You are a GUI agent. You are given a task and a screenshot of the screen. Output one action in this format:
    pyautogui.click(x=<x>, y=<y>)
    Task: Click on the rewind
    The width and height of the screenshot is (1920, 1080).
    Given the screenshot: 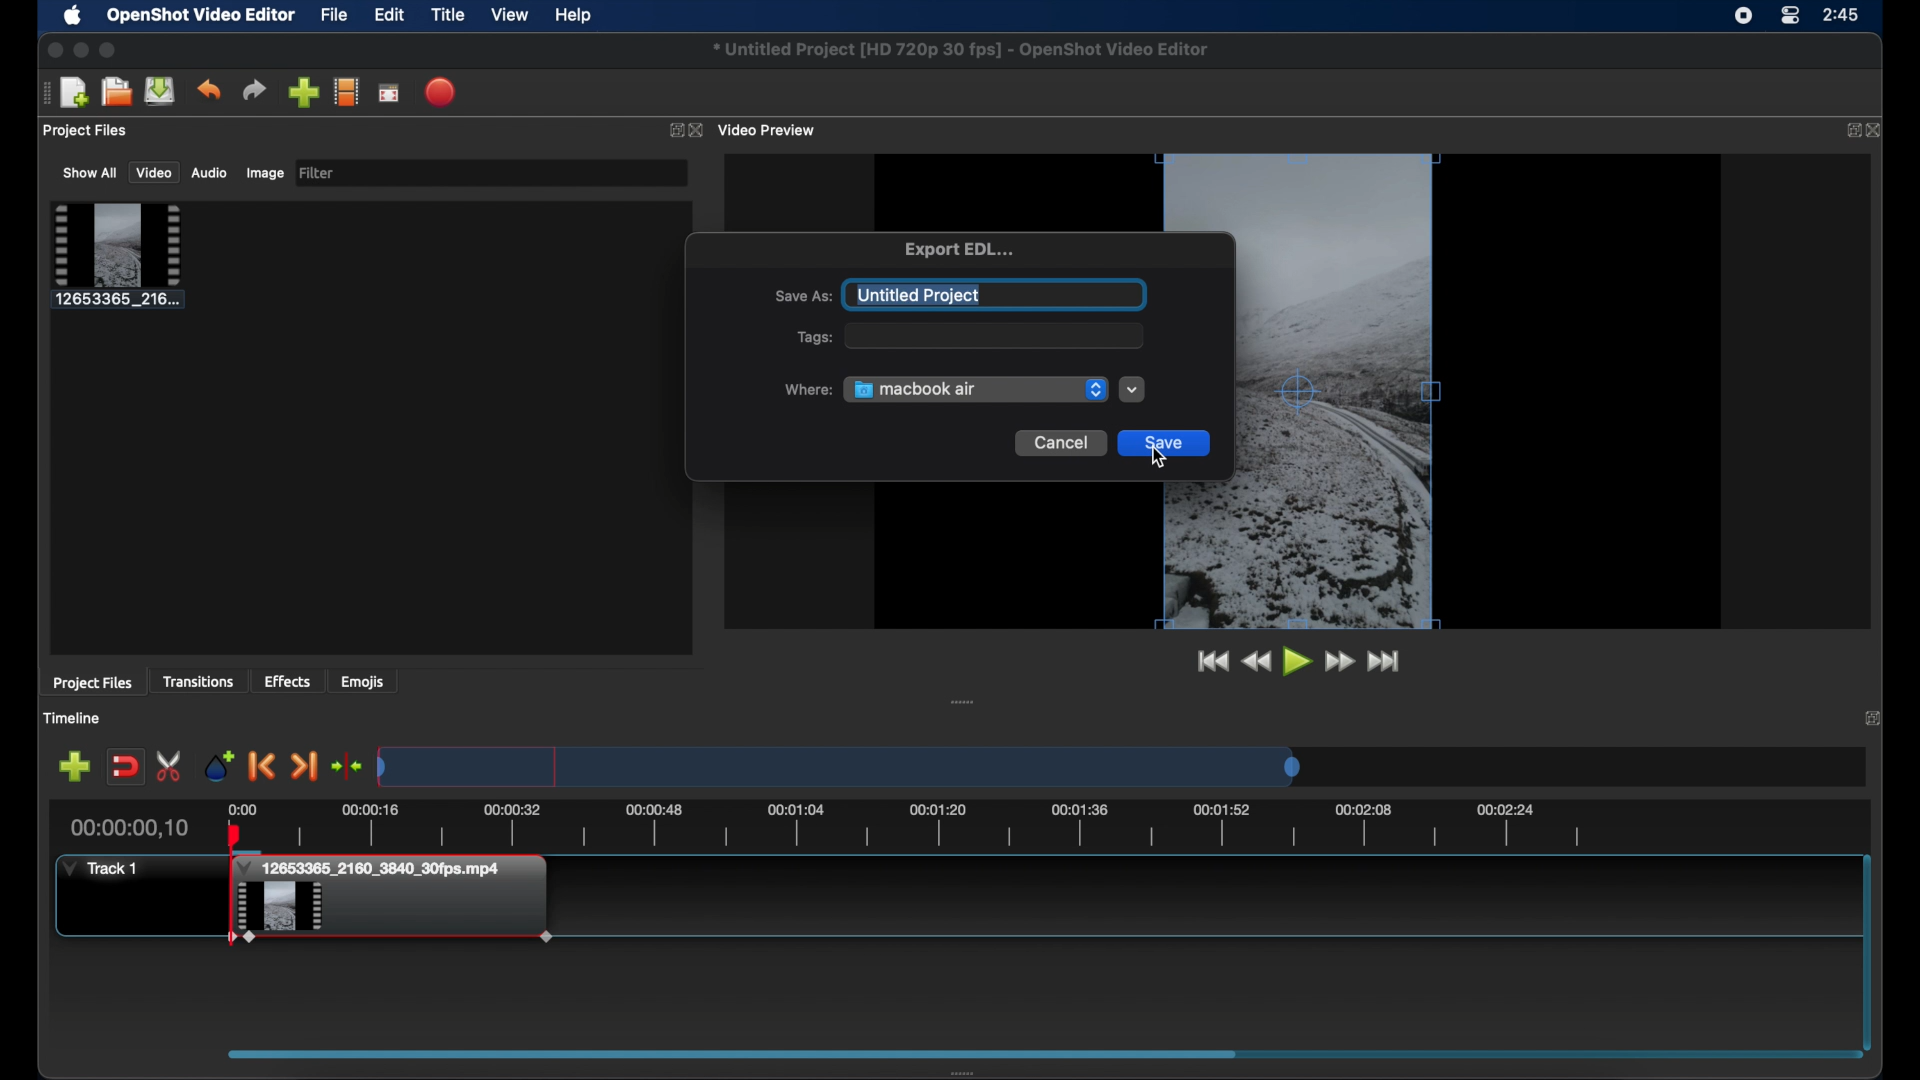 What is the action you would take?
    pyautogui.click(x=1257, y=661)
    